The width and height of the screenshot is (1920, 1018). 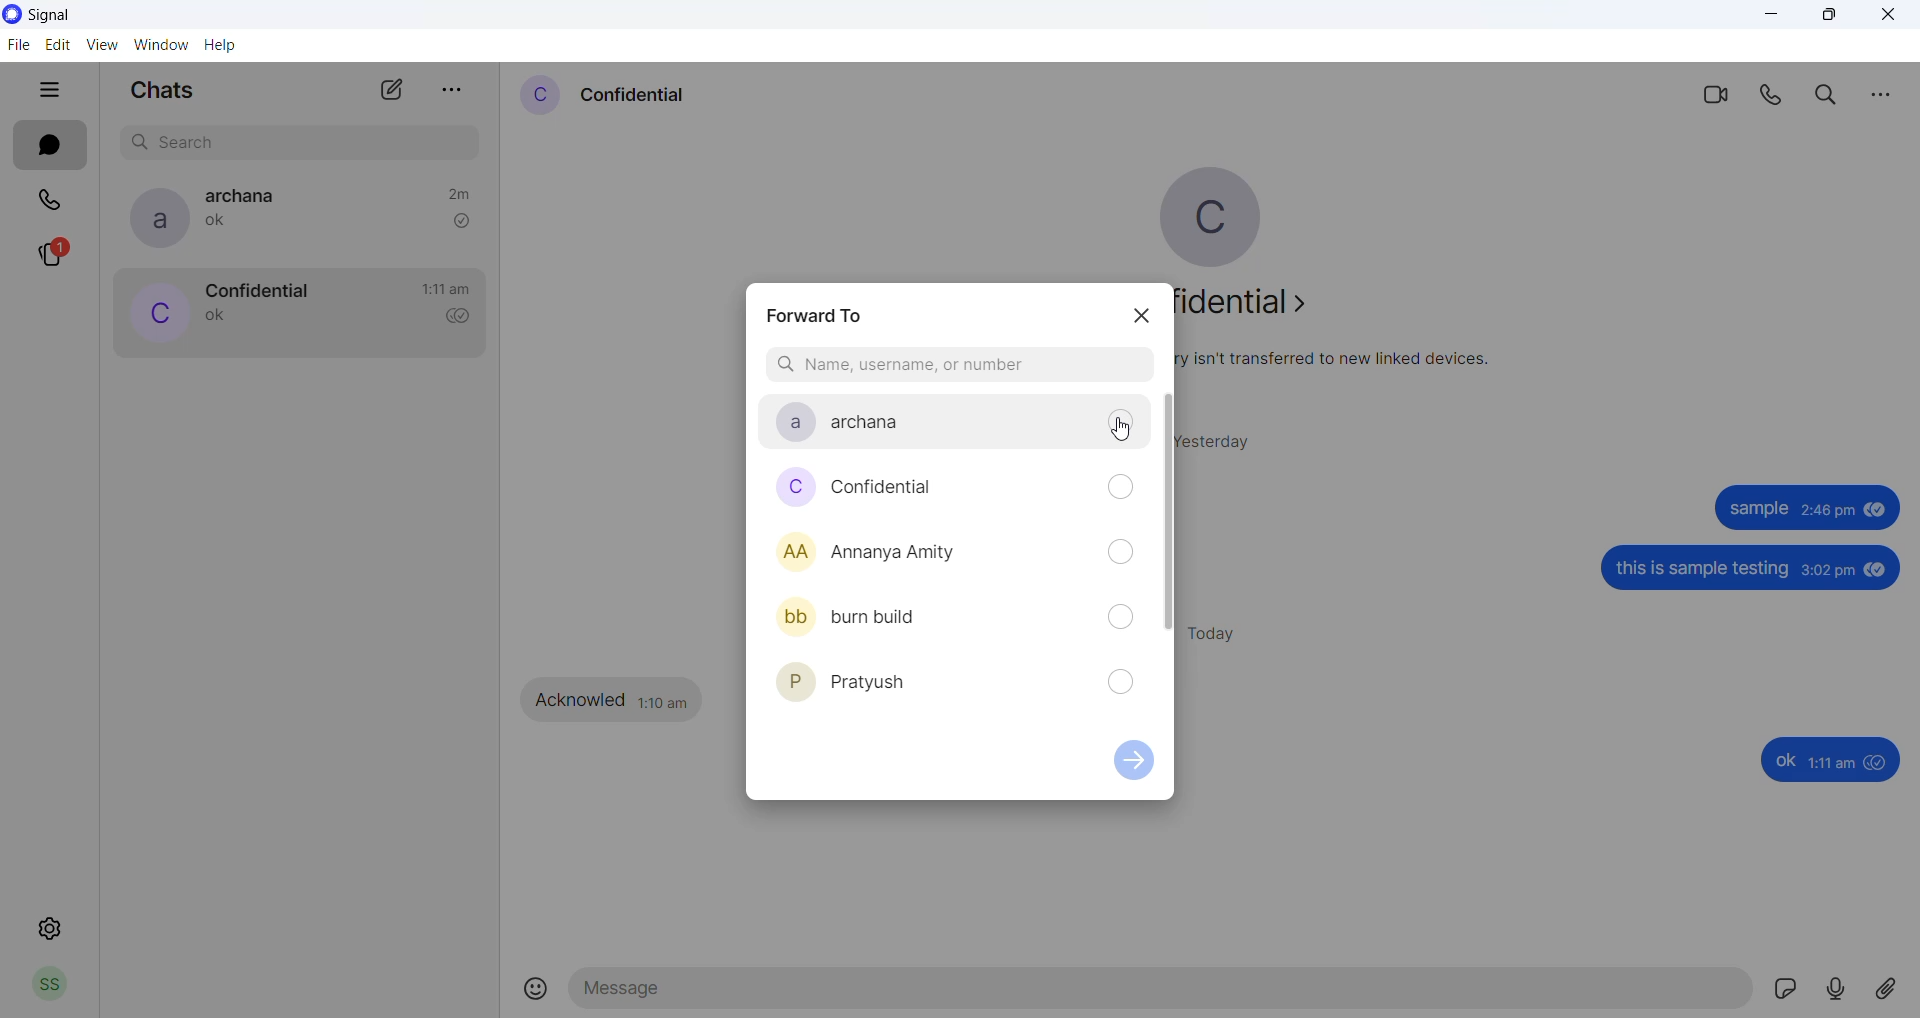 I want to click on forward dialog box heading, so click(x=821, y=310).